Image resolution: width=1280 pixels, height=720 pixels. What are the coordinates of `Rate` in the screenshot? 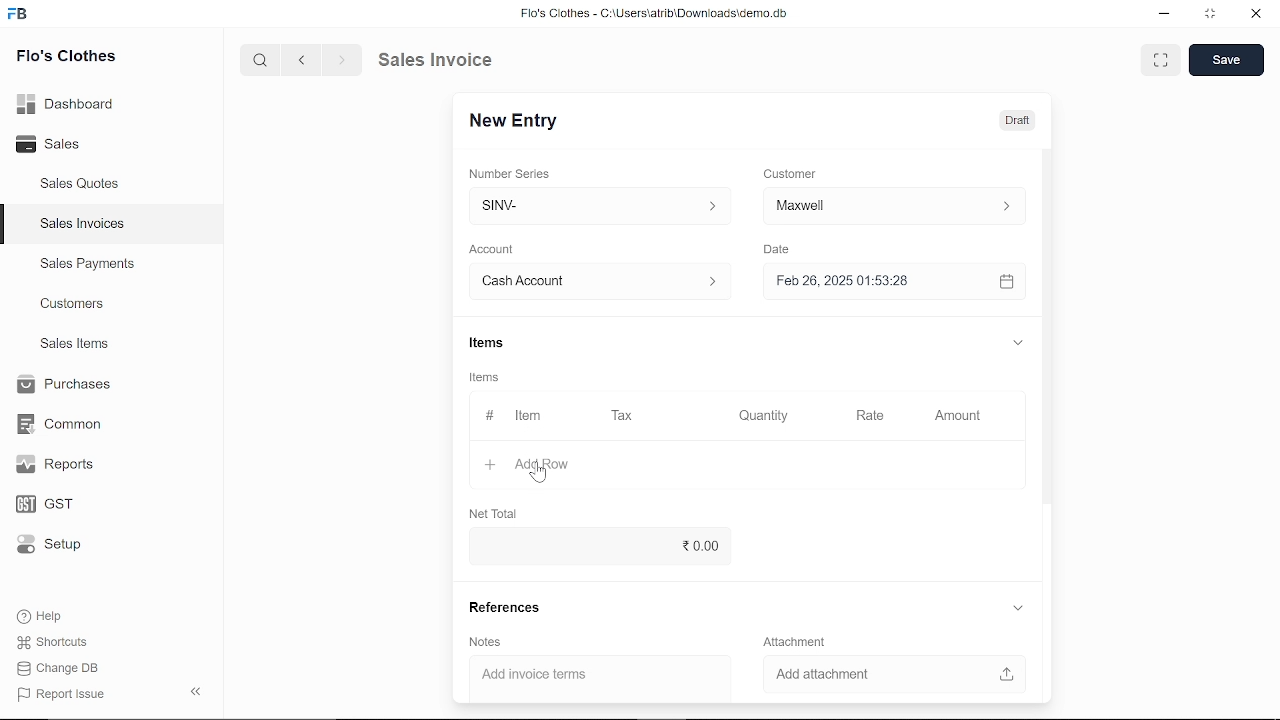 It's located at (863, 416).